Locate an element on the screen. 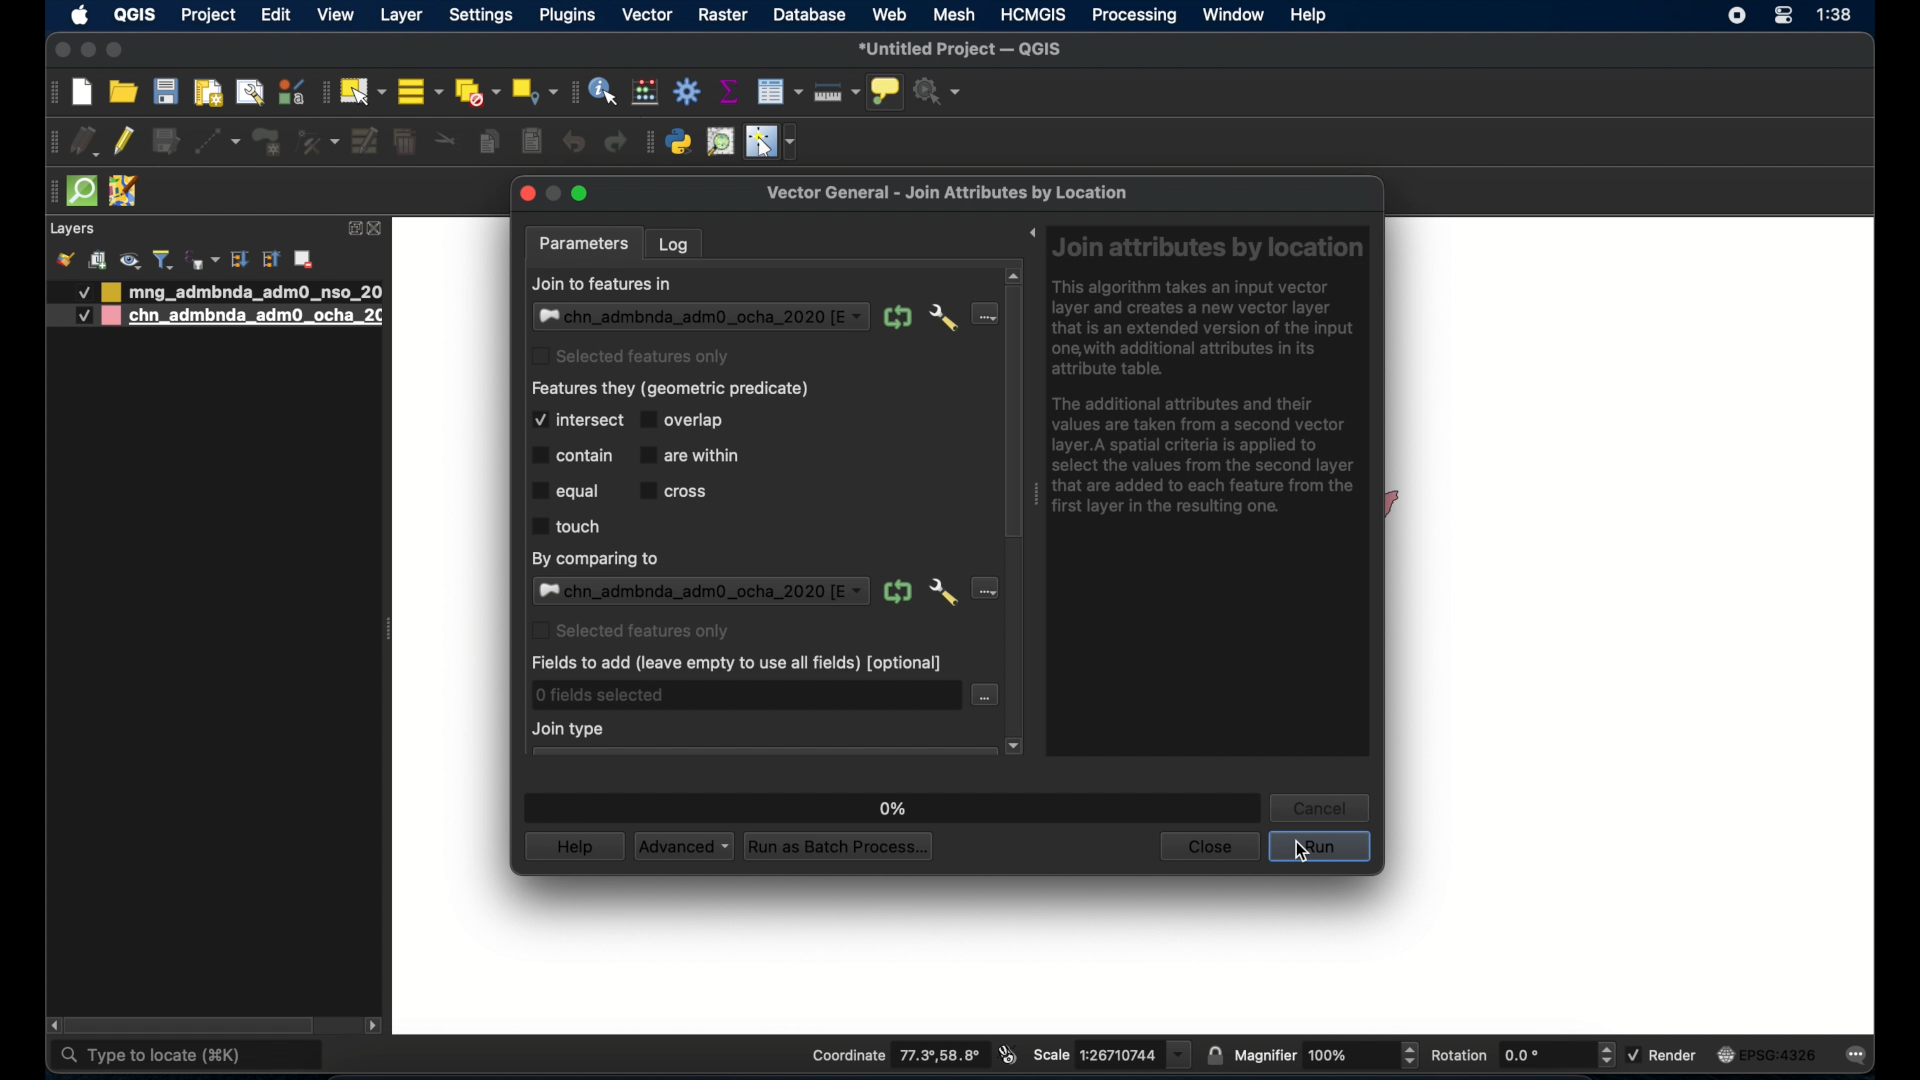 The width and height of the screenshot is (1920, 1080). join features in is located at coordinates (602, 284).